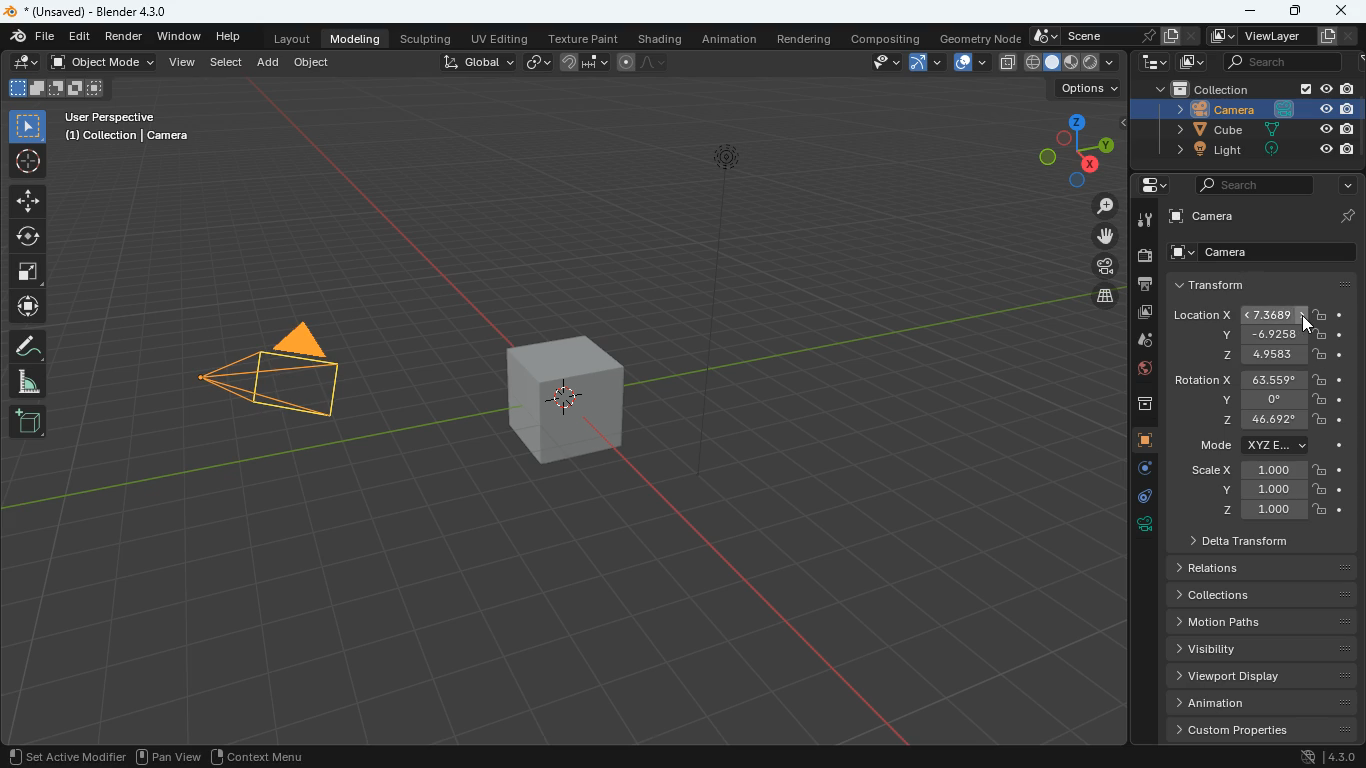 The height and width of the screenshot is (768, 1366). What do you see at coordinates (1249, 217) in the screenshot?
I see `camera` at bounding box center [1249, 217].